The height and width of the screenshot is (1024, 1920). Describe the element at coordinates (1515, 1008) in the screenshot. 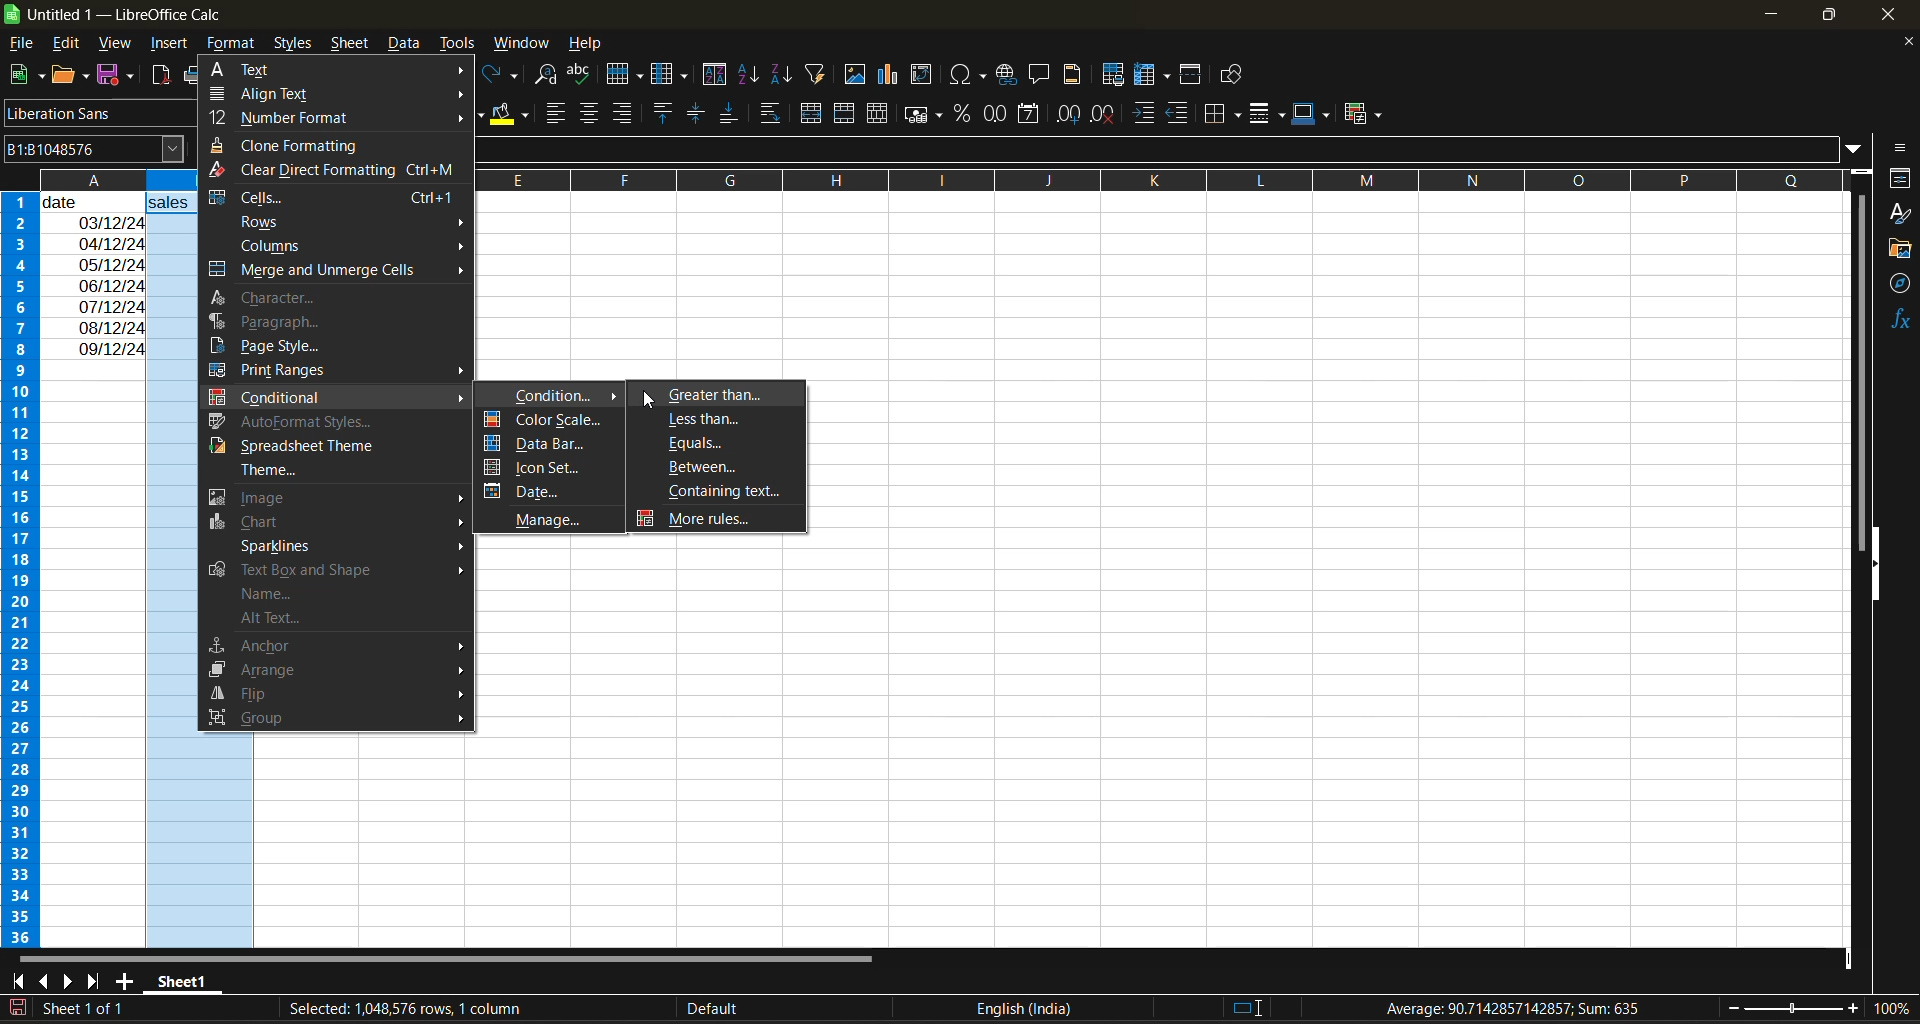

I see `formula` at that location.